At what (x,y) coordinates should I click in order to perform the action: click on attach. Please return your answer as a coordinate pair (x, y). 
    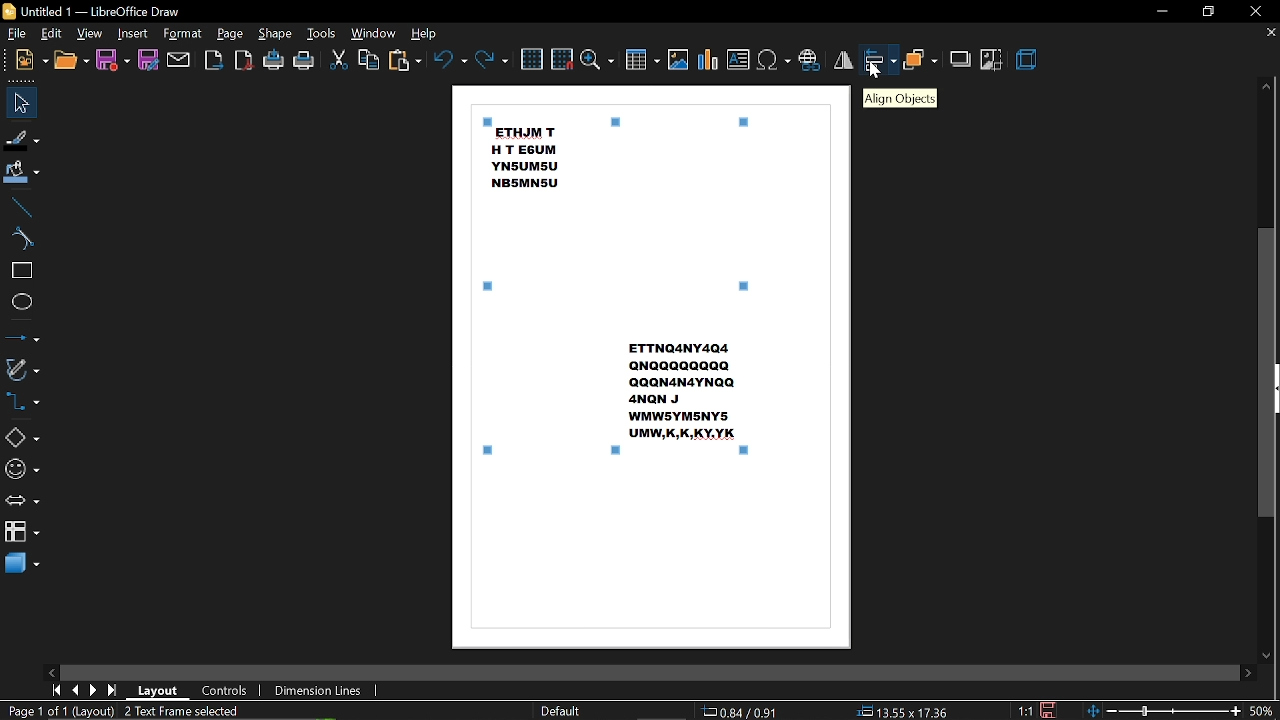
    Looking at the image, I should click on (180, 60).